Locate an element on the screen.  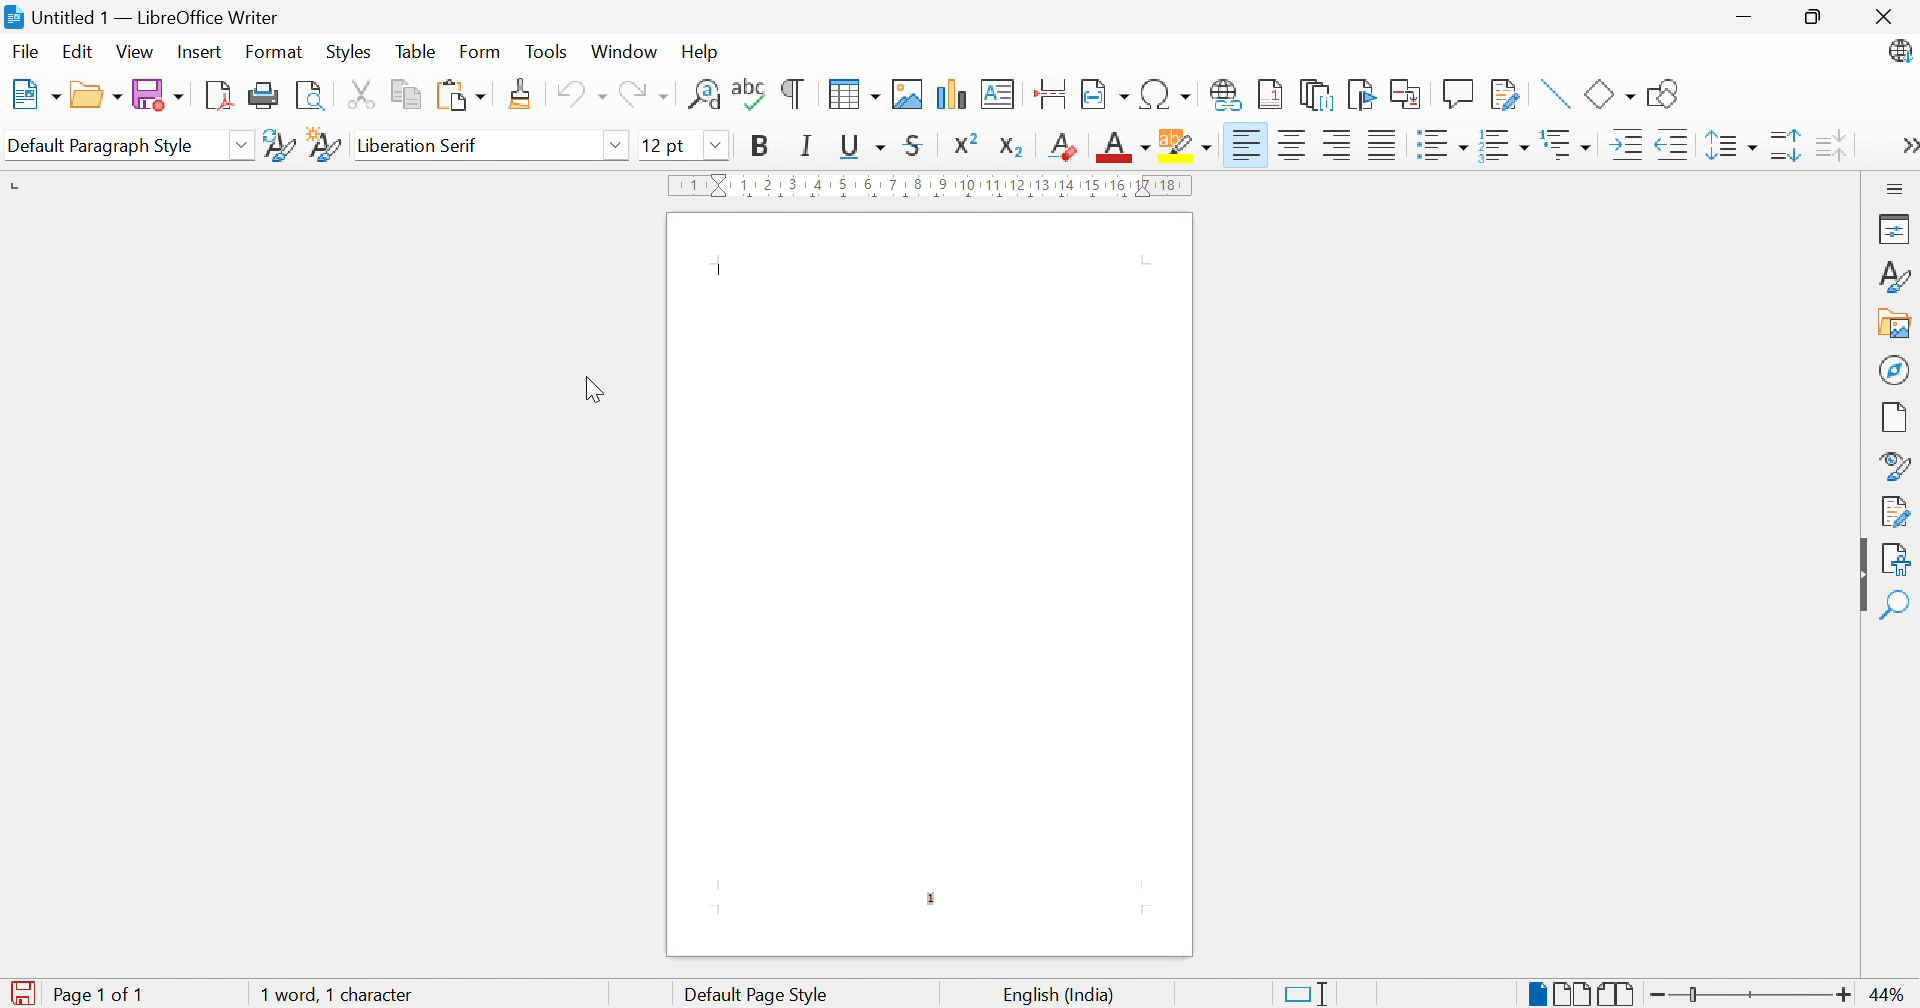
Styles is located at coordinates (1898, 276).